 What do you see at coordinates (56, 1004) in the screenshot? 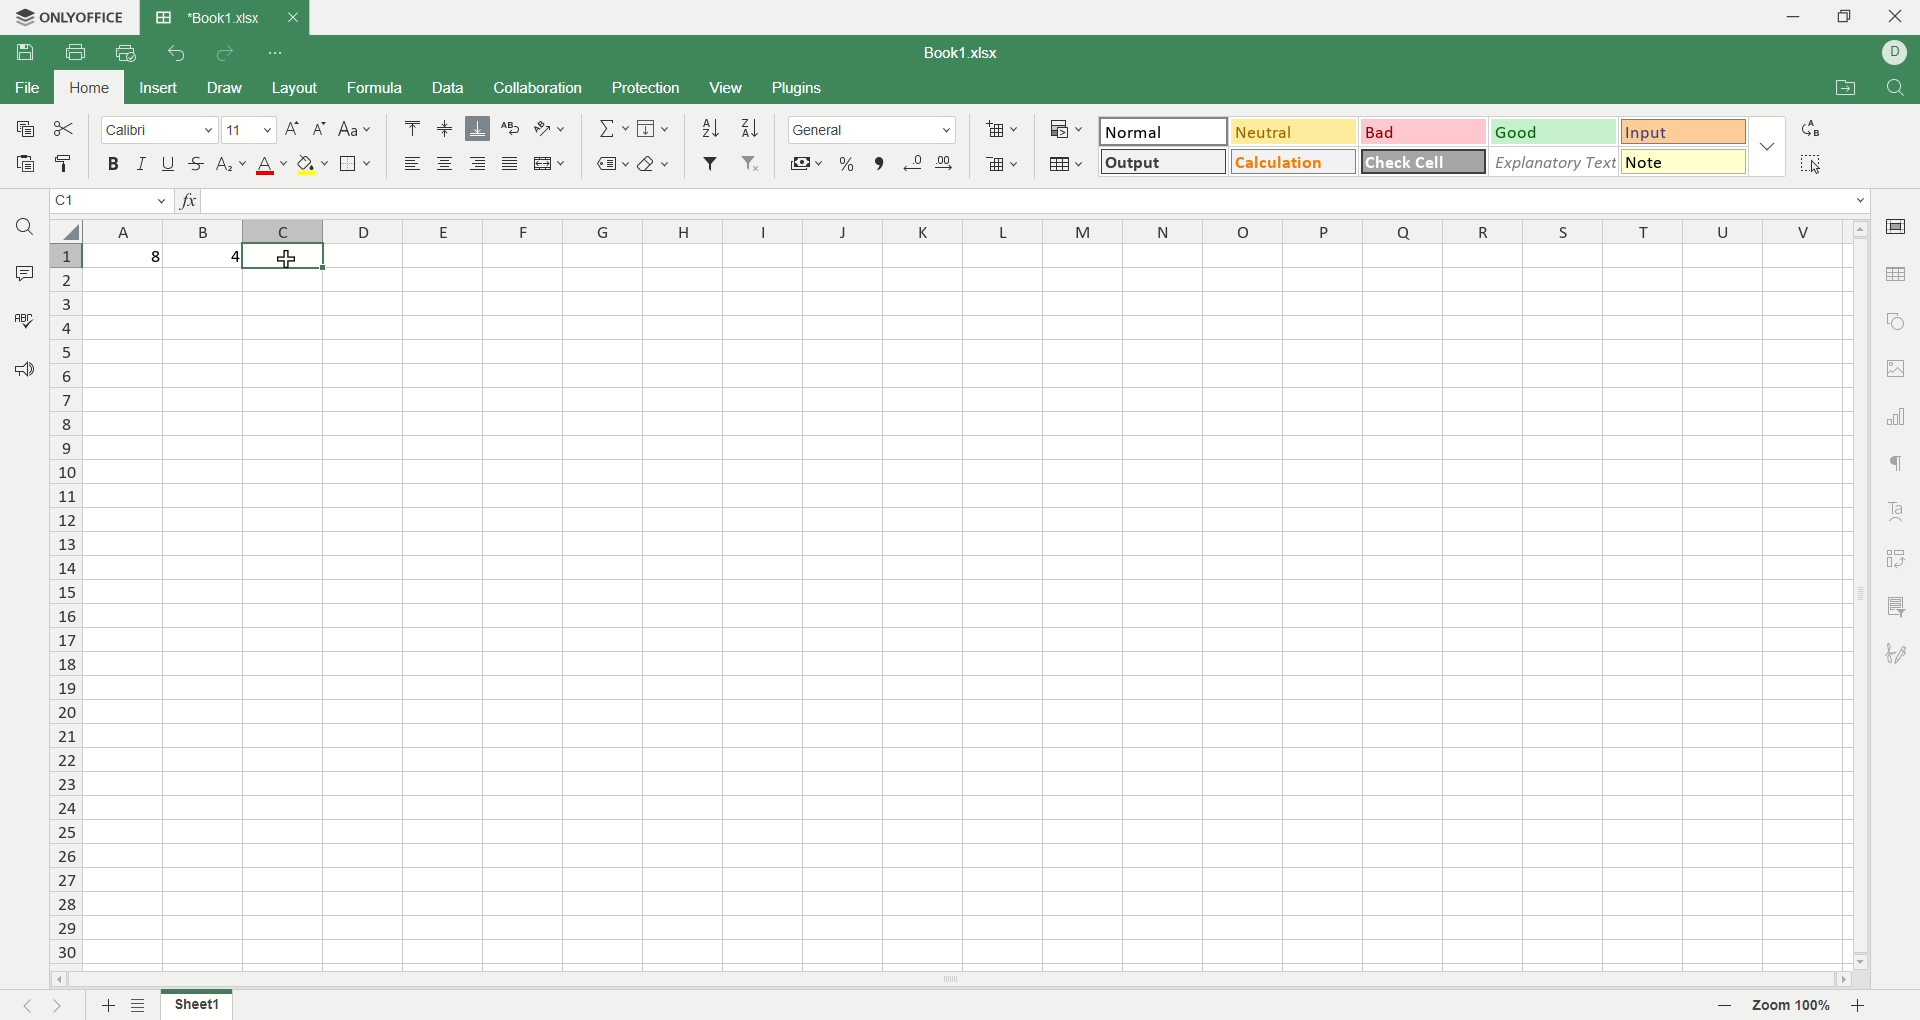
I see `next` at bounding box center [56, 1004].